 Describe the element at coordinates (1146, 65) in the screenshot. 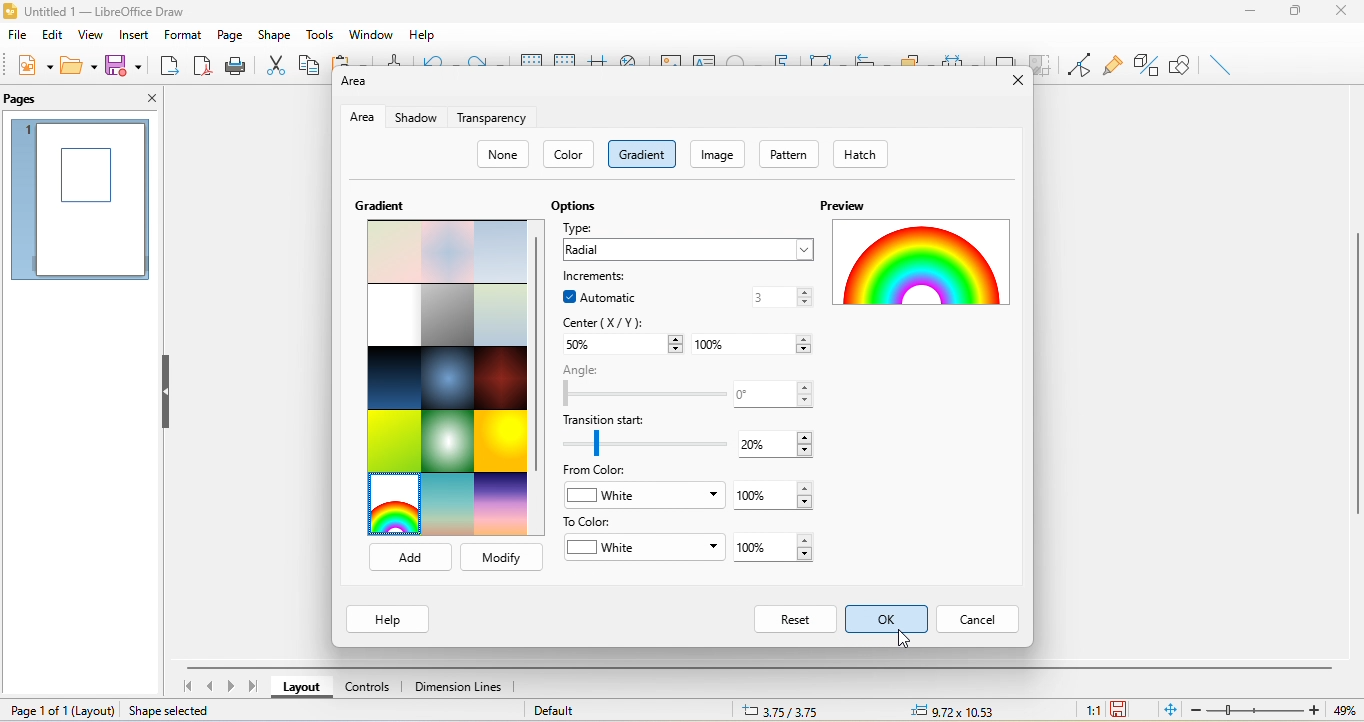

I see `toggle extrusion` at that location.